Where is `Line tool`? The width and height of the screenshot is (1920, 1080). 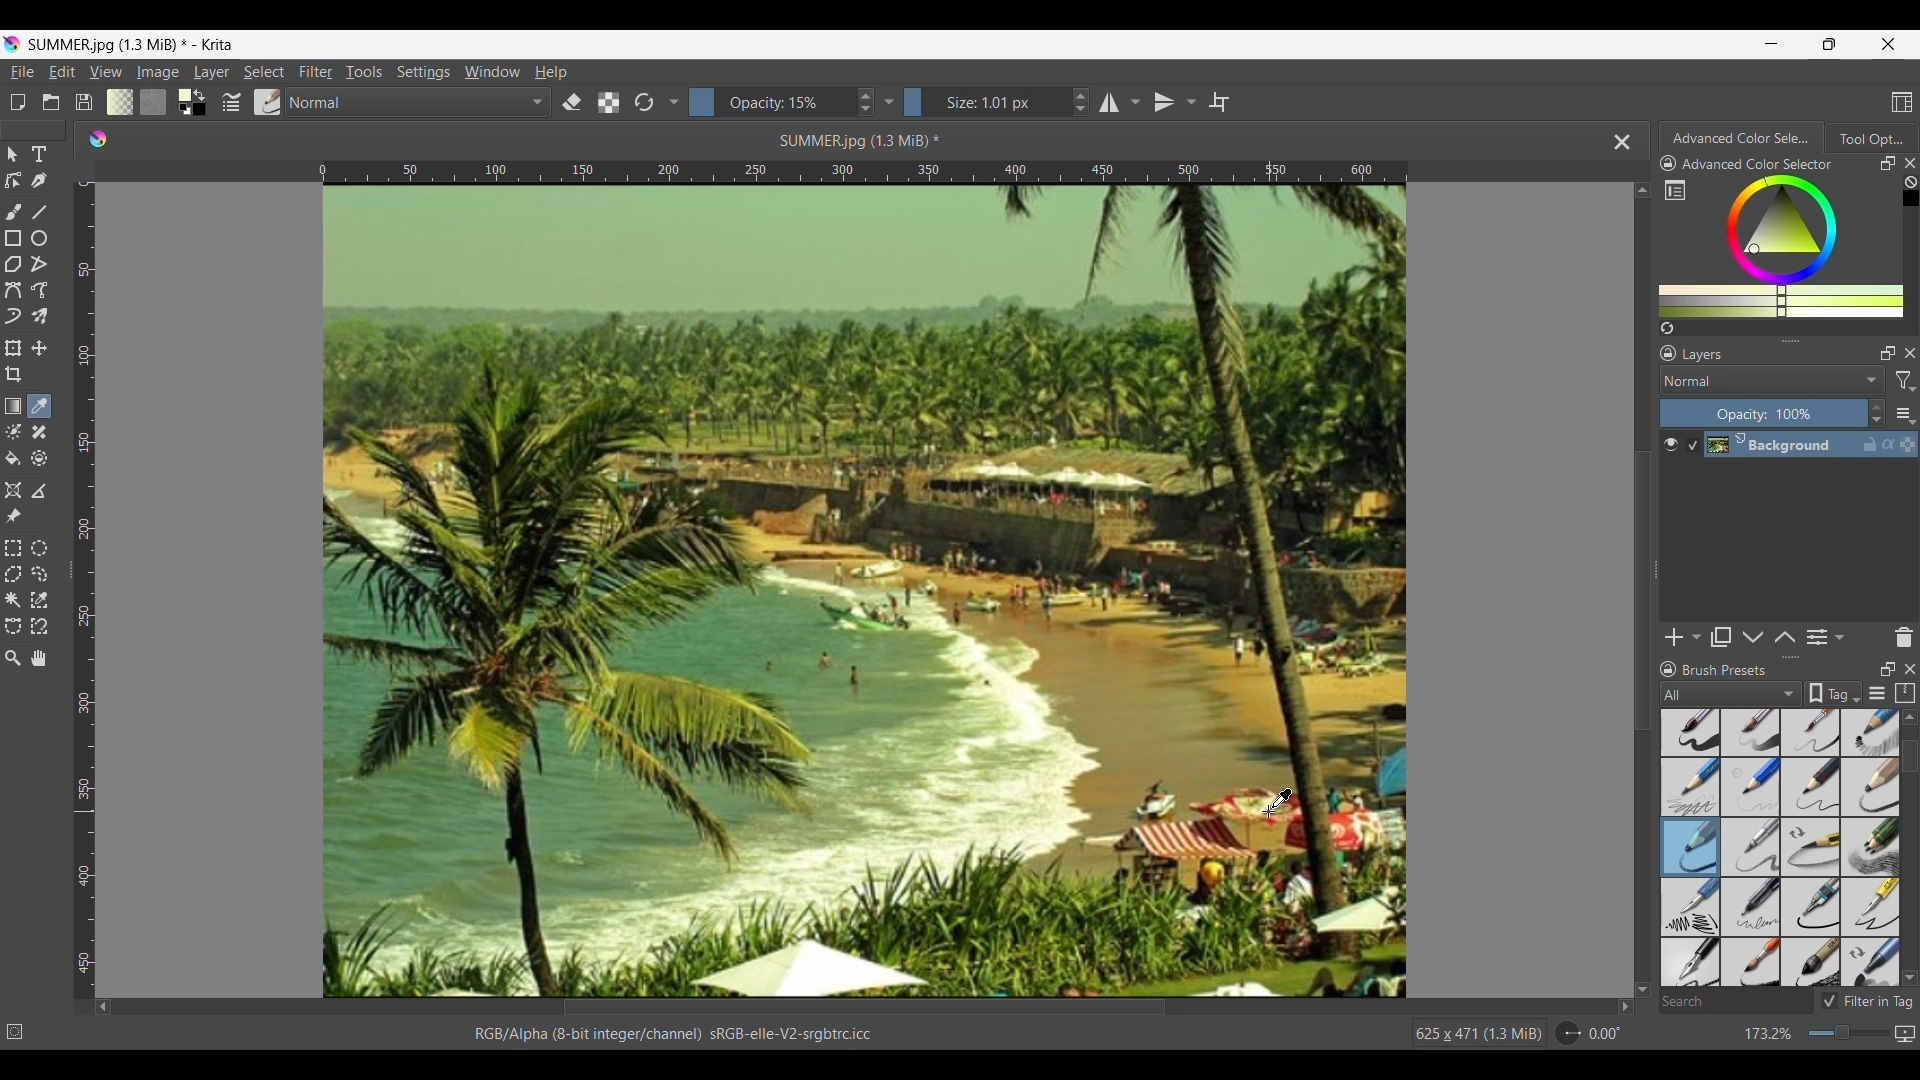
Line tool is located at coordinates (41, 212).